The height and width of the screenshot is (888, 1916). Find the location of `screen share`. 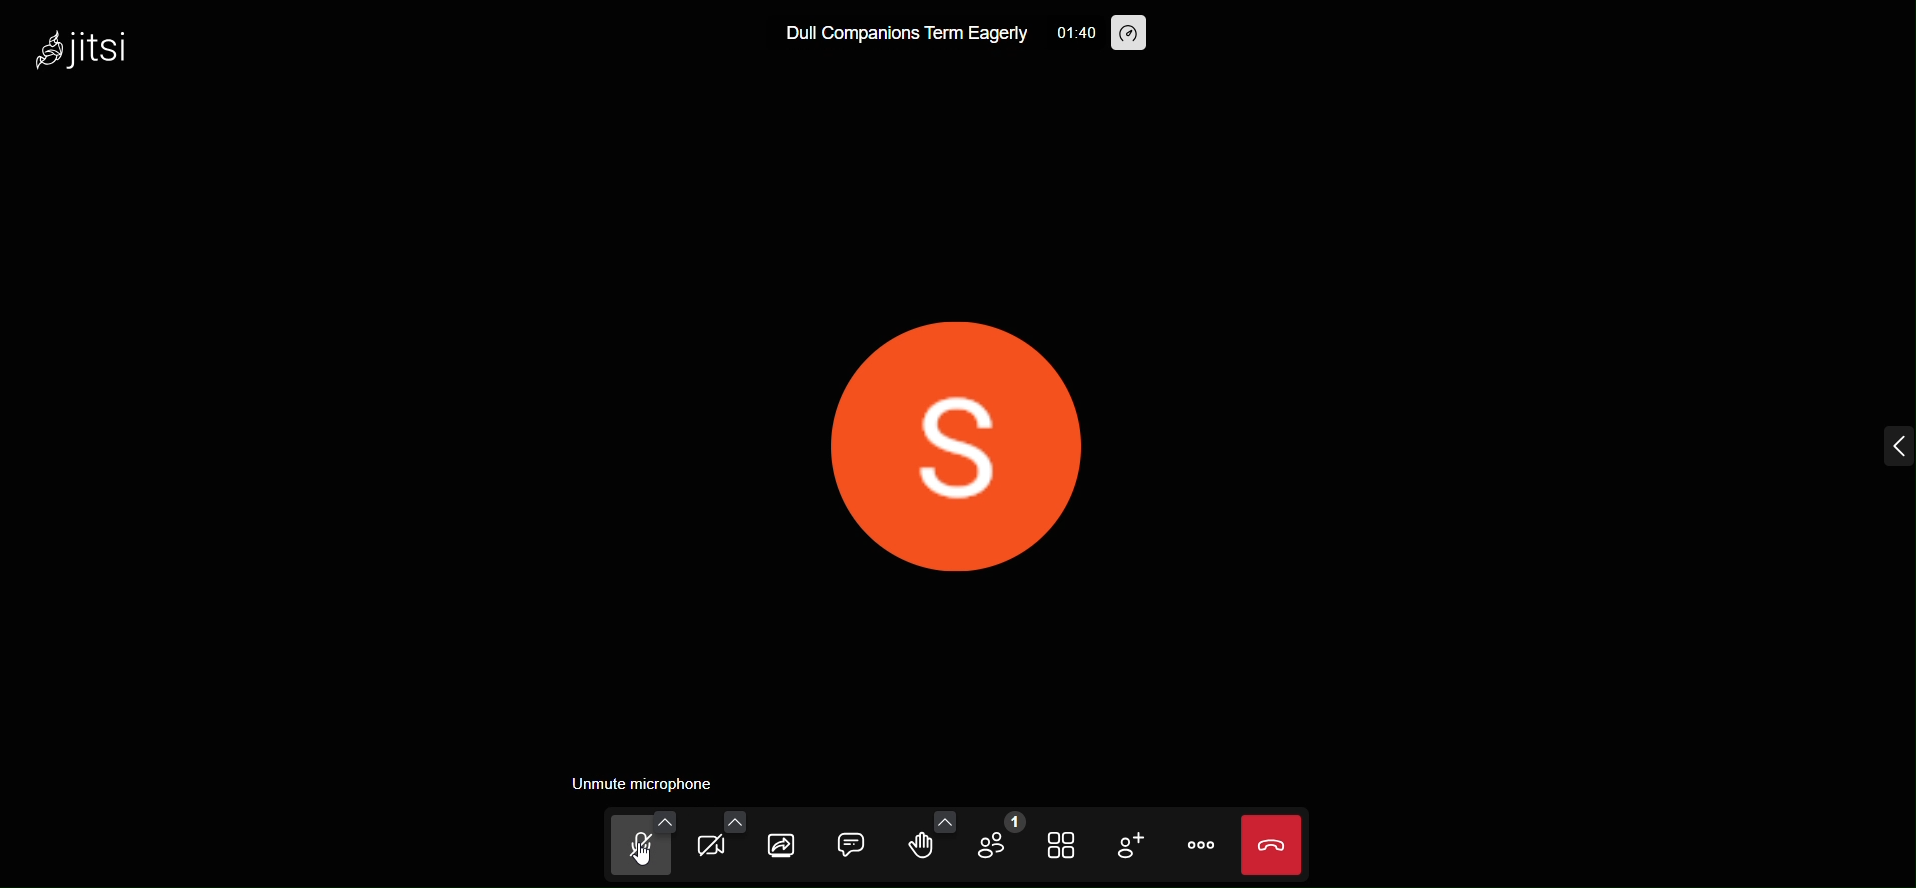

screen share is located at coordinates (782, 846).